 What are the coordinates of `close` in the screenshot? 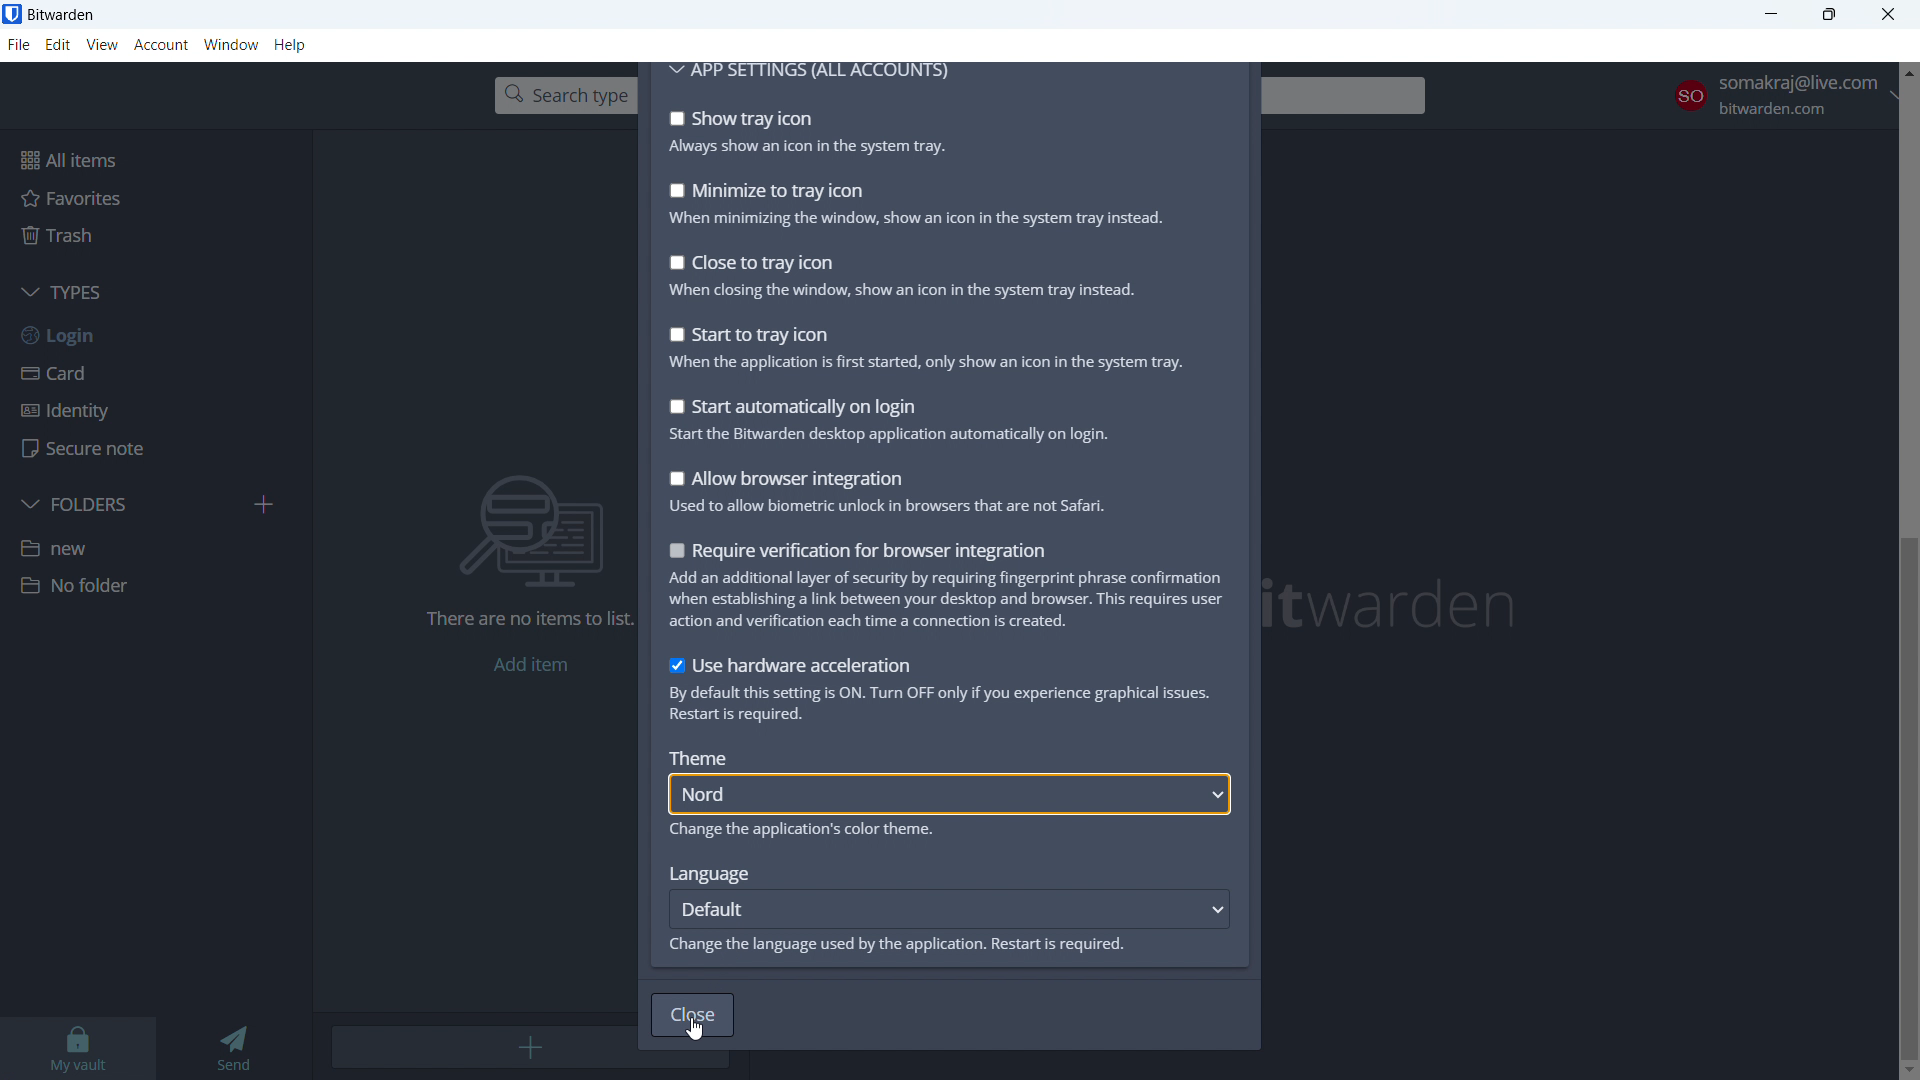 It's located at (1888, 14).